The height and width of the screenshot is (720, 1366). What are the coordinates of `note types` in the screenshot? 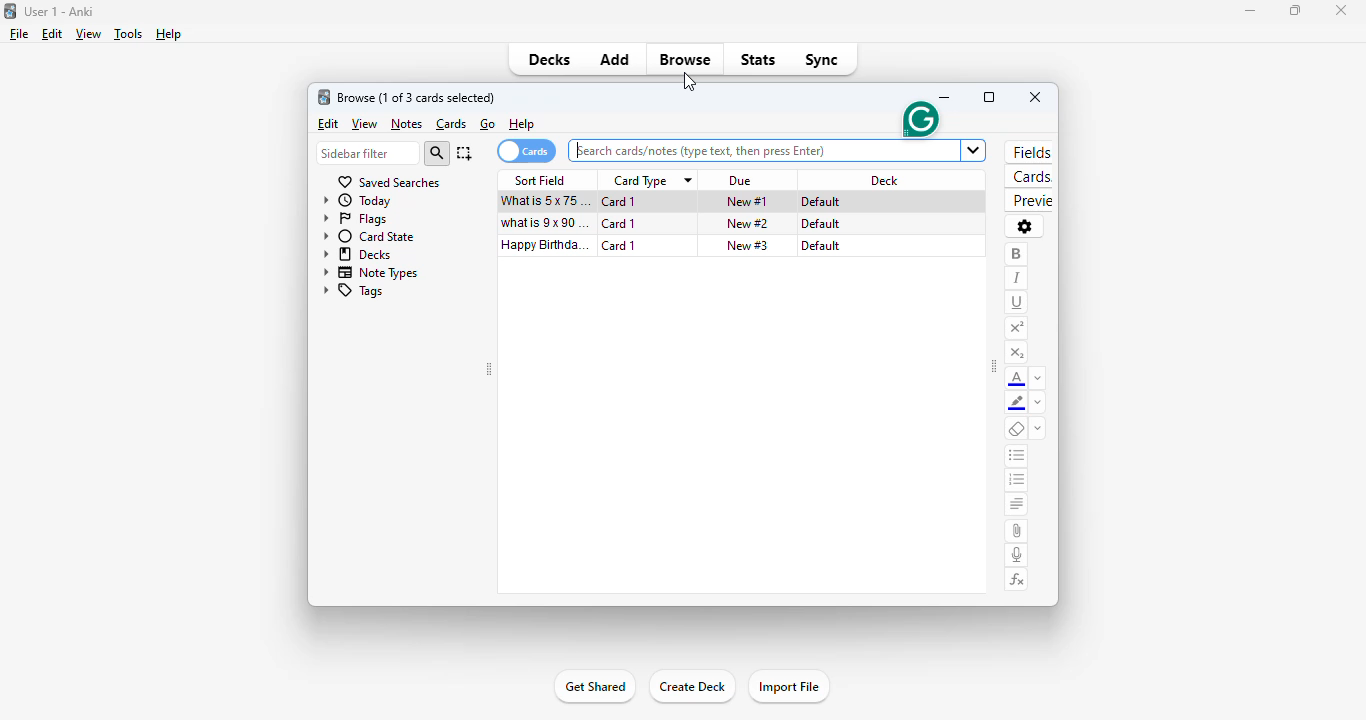 It's located at (371, 273).